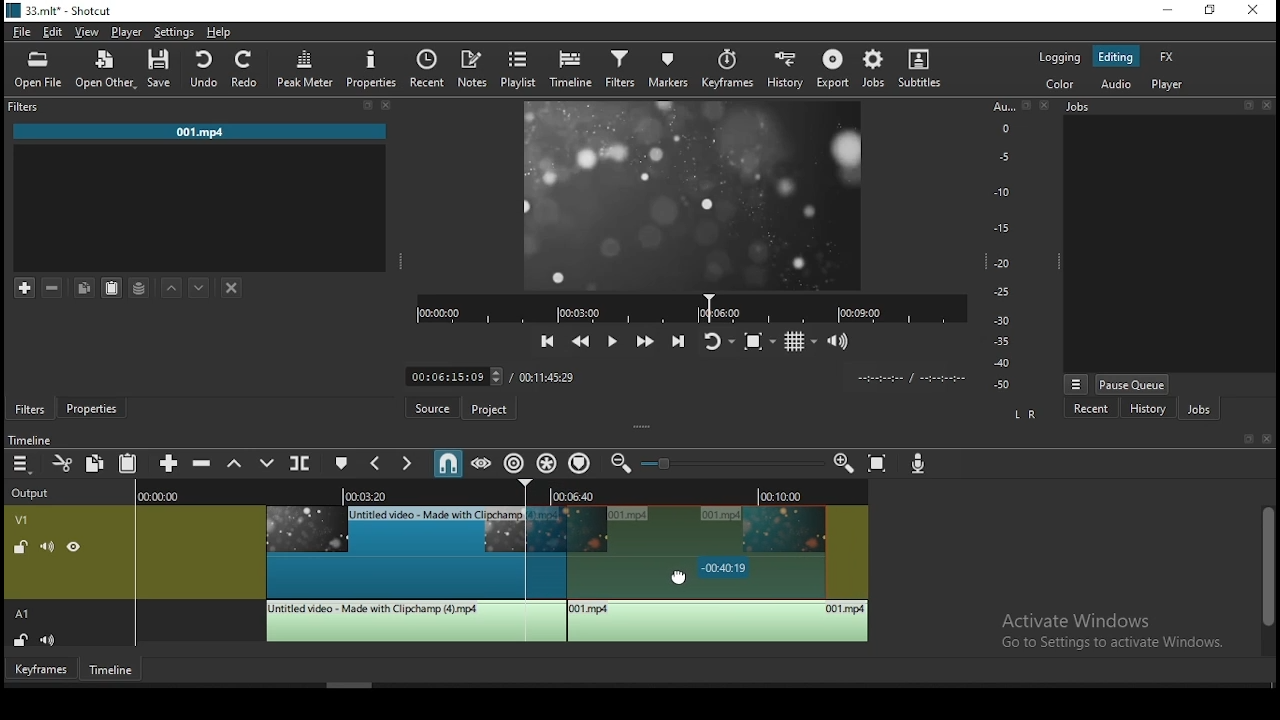  I want to click on toggle grid display on player, so click(802, 339).